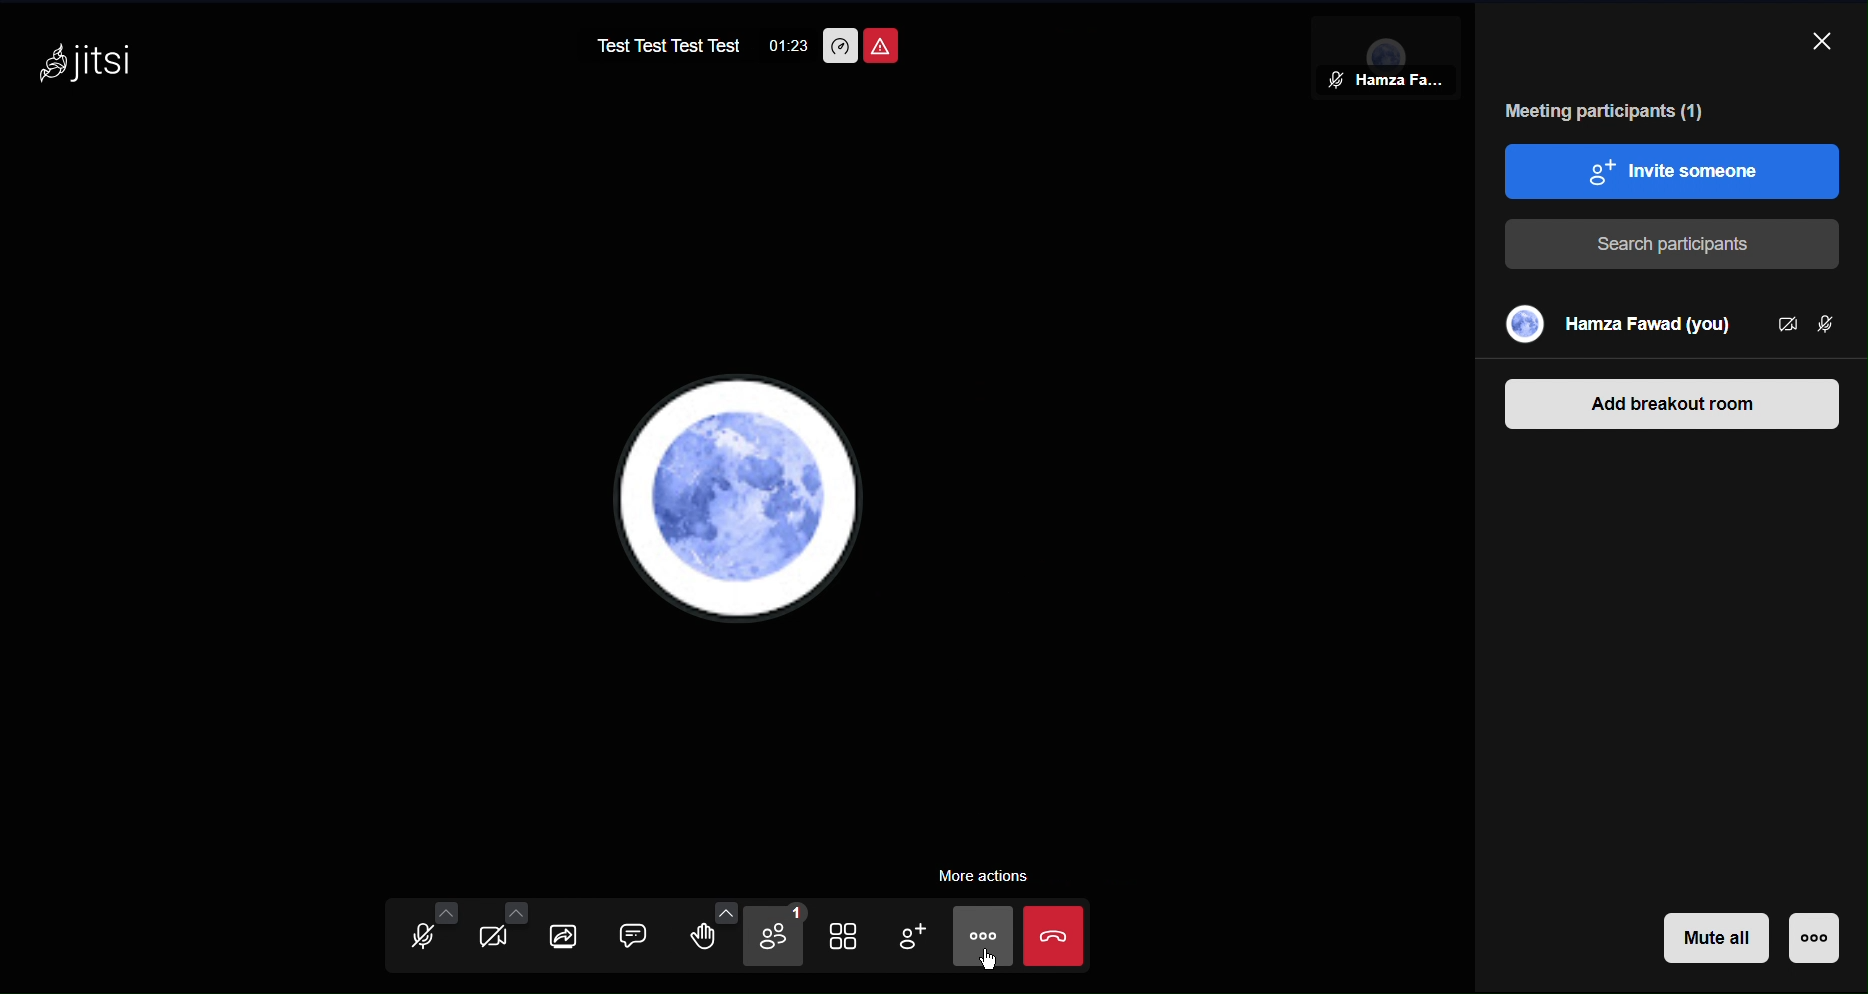 This screenshot has height=994, width=1868. Describe the element at coordinates (741, 496) in the screenshot. I see `Account PFP` at that location.